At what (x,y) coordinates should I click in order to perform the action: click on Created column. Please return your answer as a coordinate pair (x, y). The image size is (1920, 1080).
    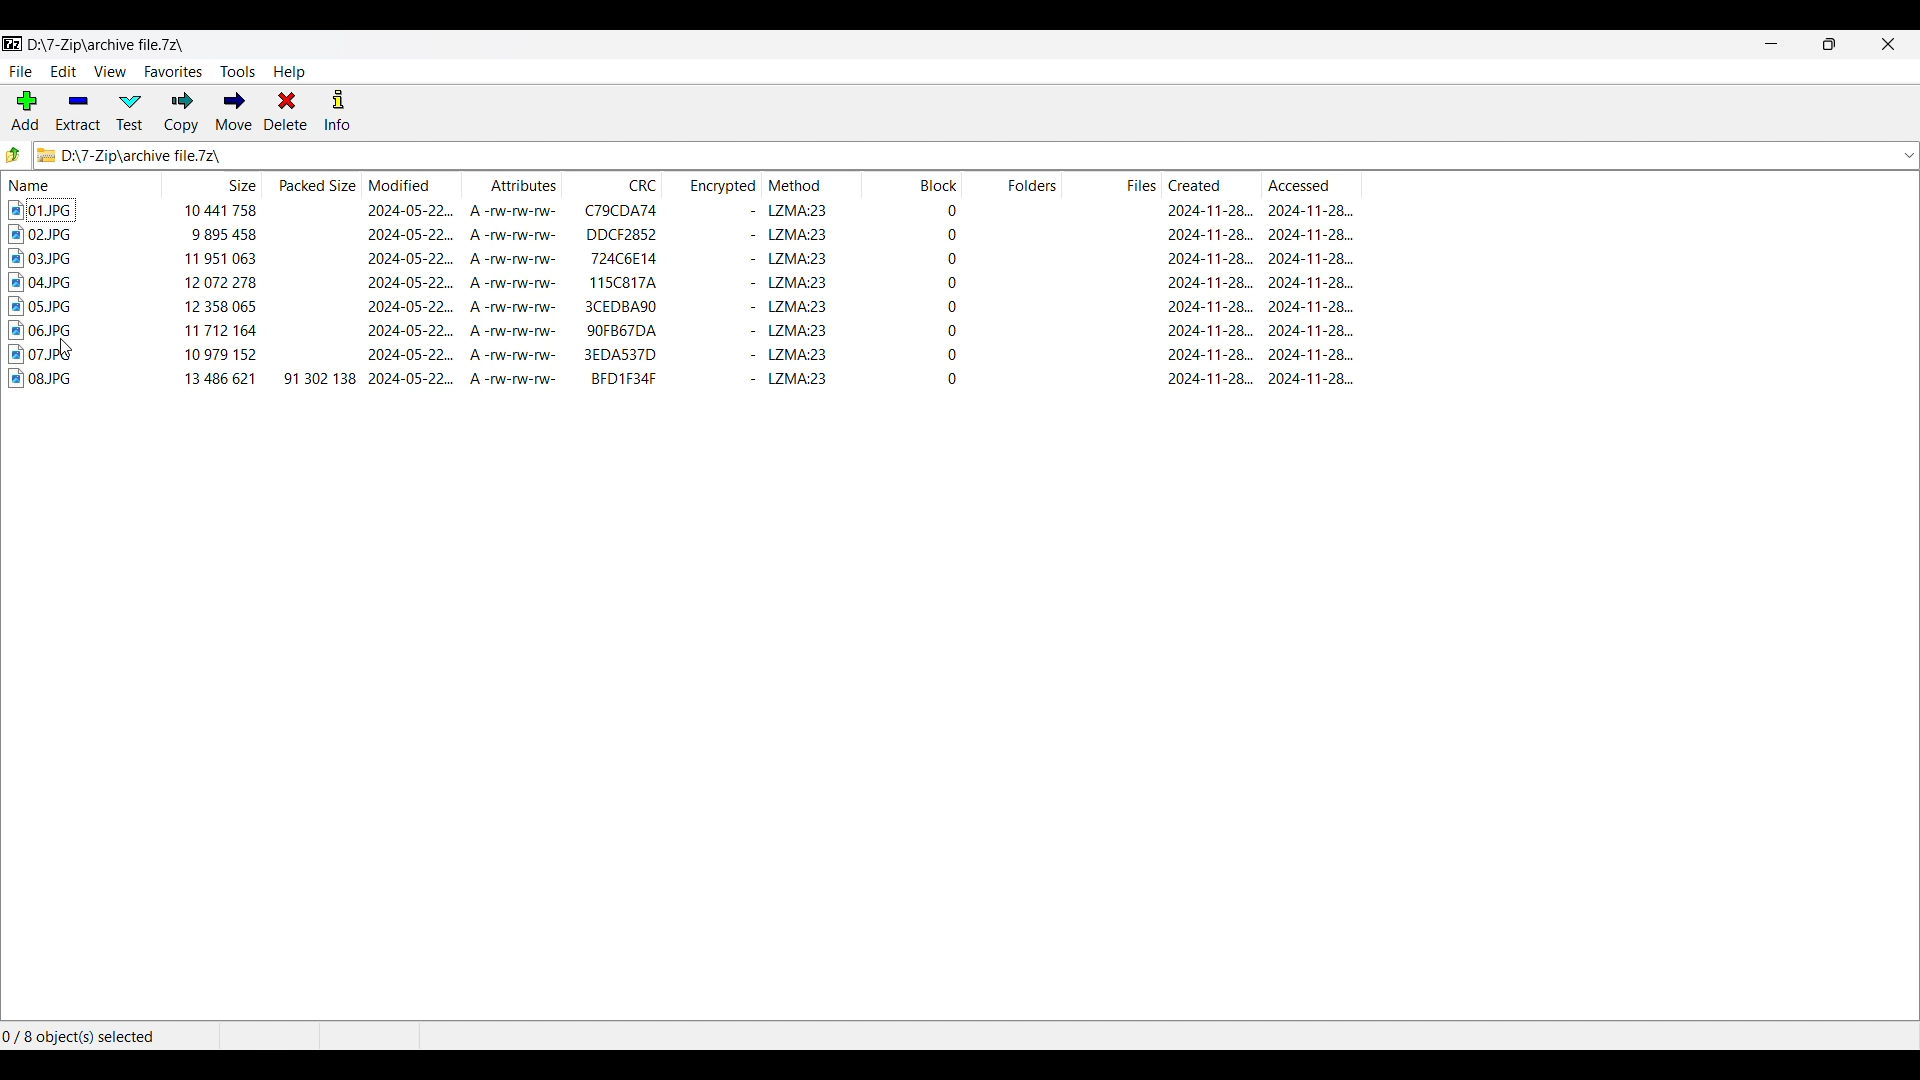
    Looking at the image, I should click on (1213, 183).